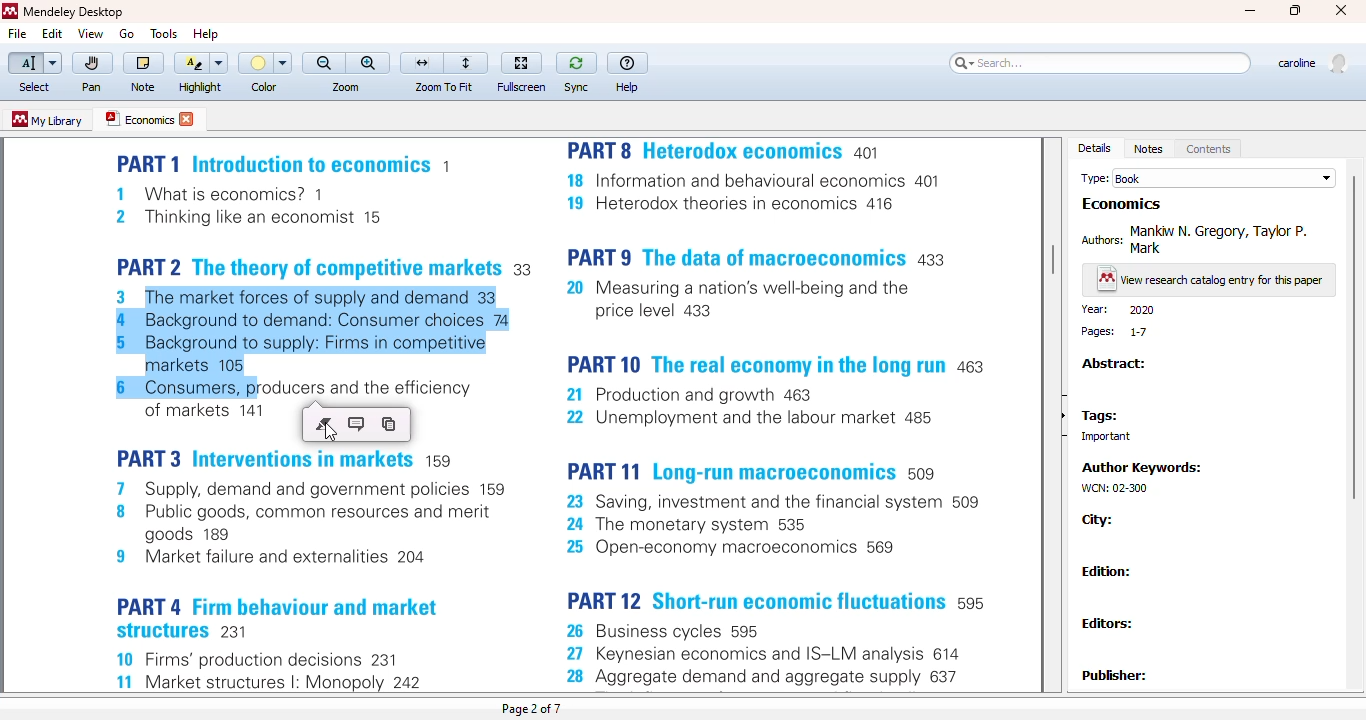  I want to click on zoom, so click(346, 87).